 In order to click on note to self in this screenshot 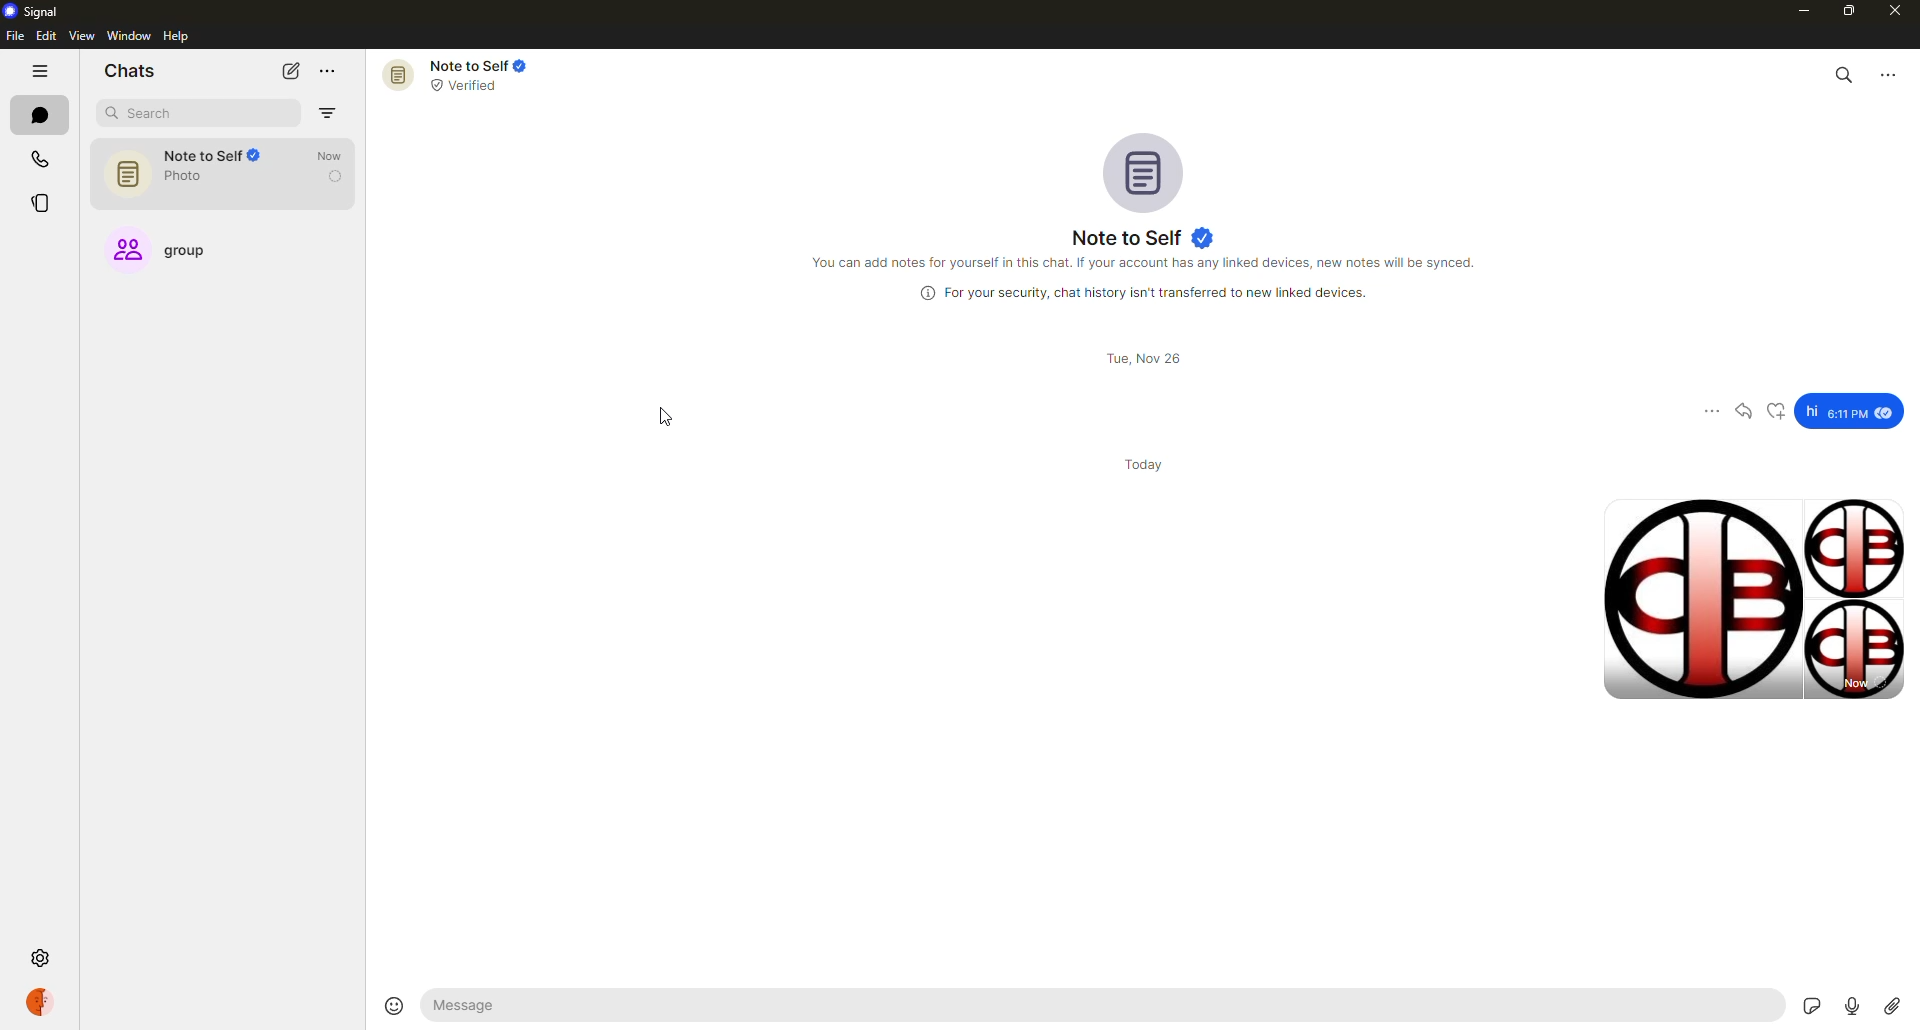, I will do `click(224, 172)`.